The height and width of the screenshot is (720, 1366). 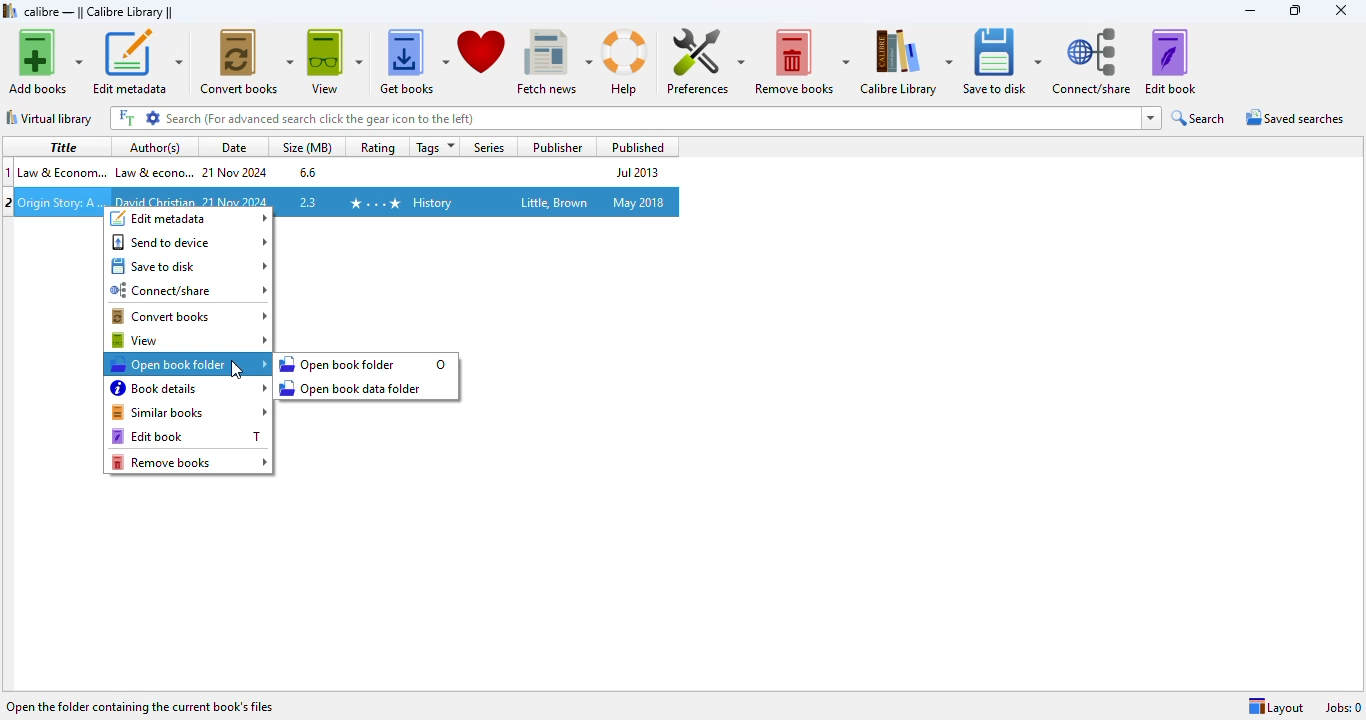 I want to click on publisher, so click(x=558, y=147).